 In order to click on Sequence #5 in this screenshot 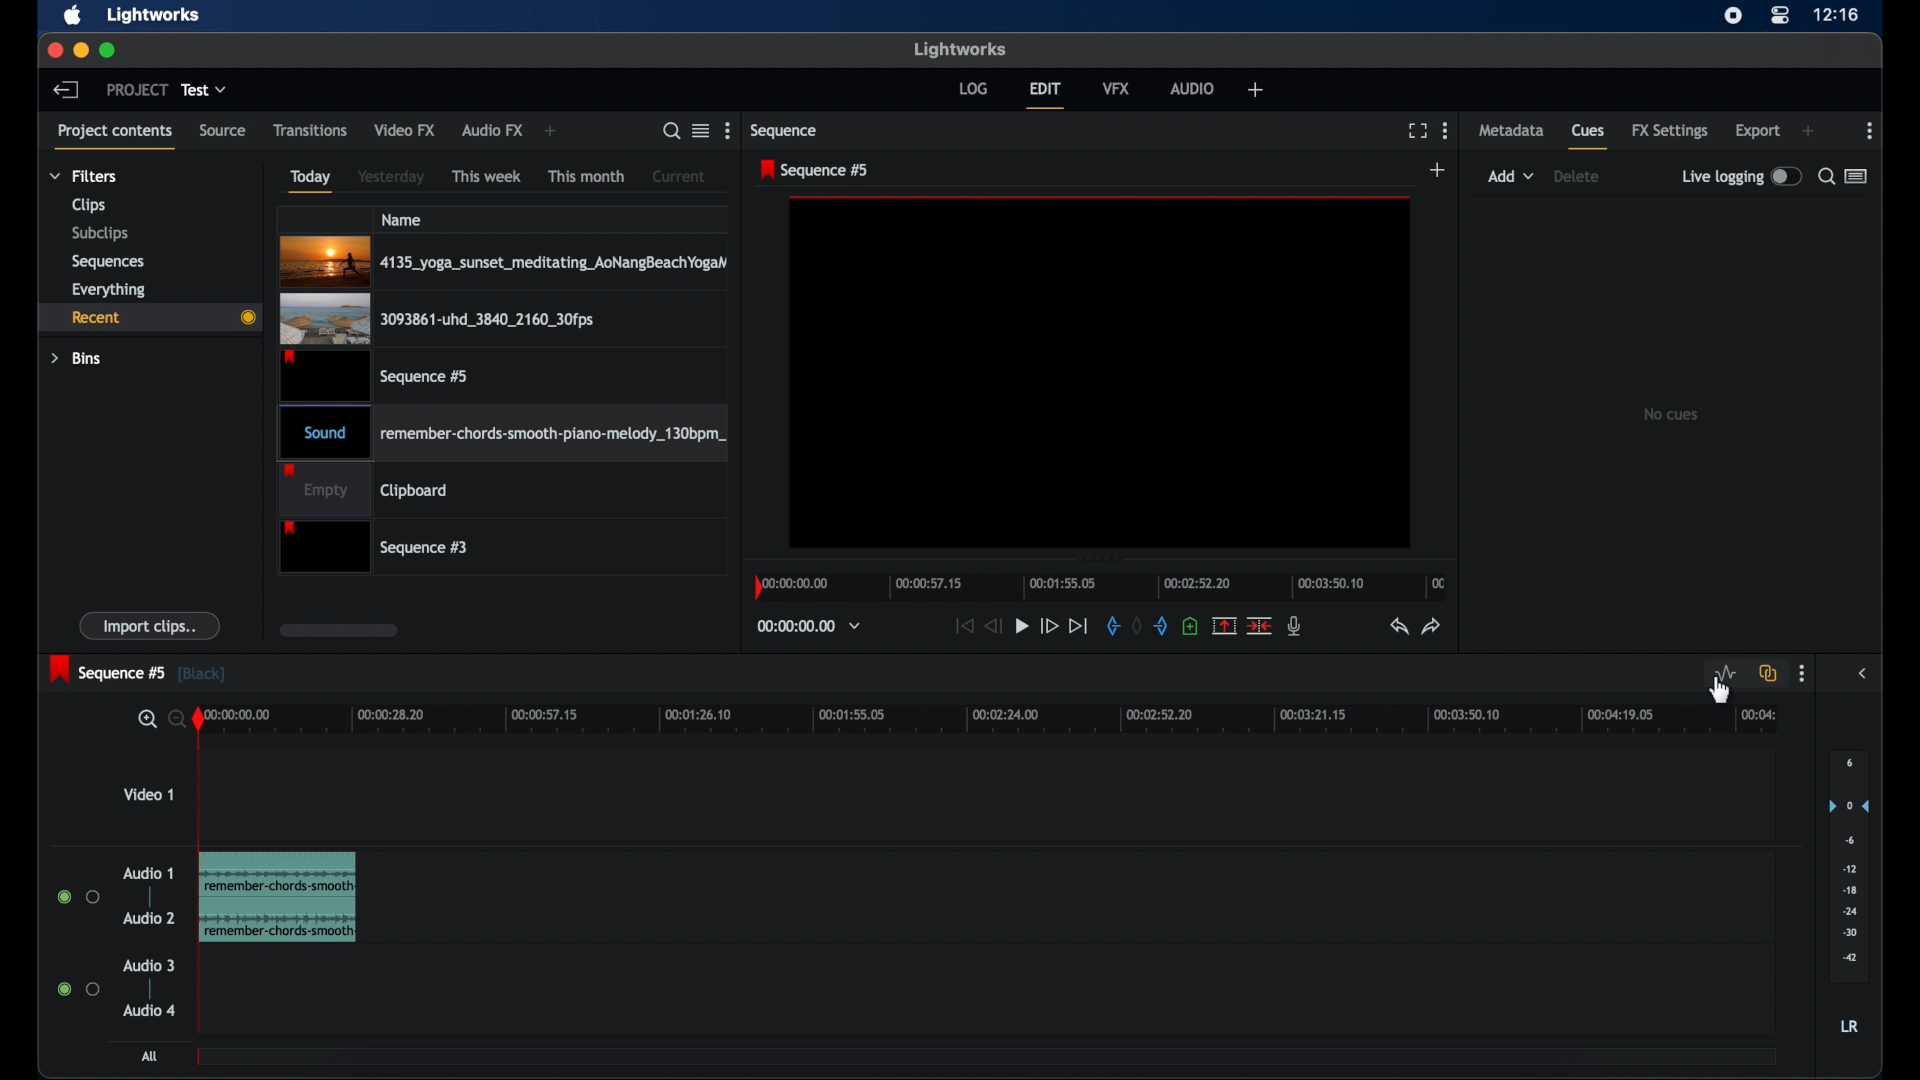, I will do `click(373, 375)`.